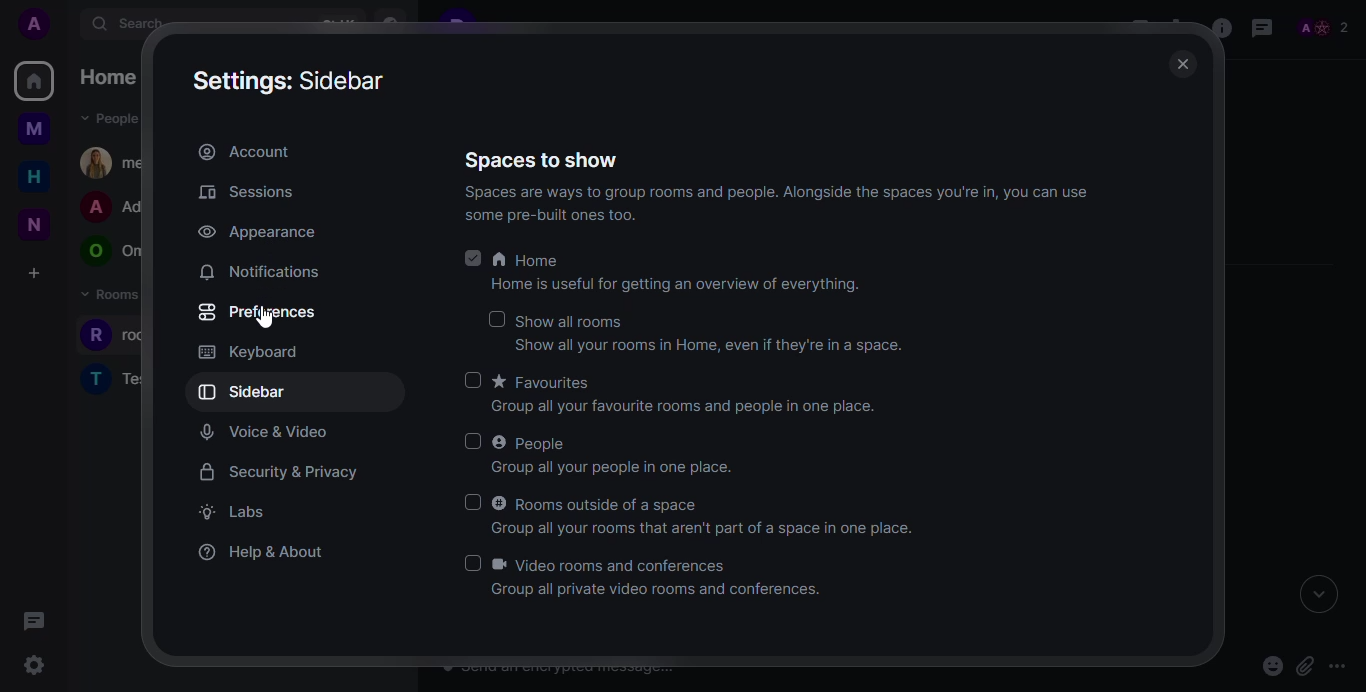 This screenshot has width=1366, height=692. Describe the element at coordinates (616, 467) in the screenshot. I see `Group all your people in one place.` at that location.